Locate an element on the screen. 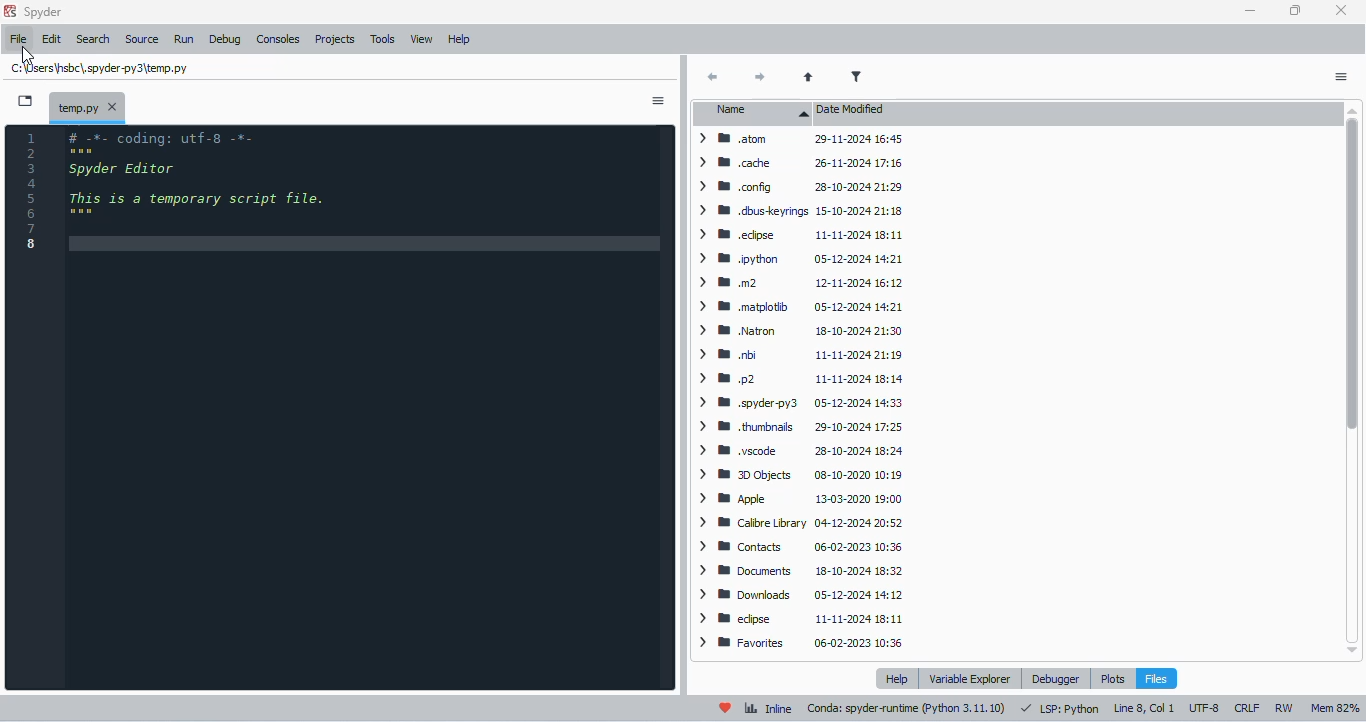  run is located at coordinates (184, 40).